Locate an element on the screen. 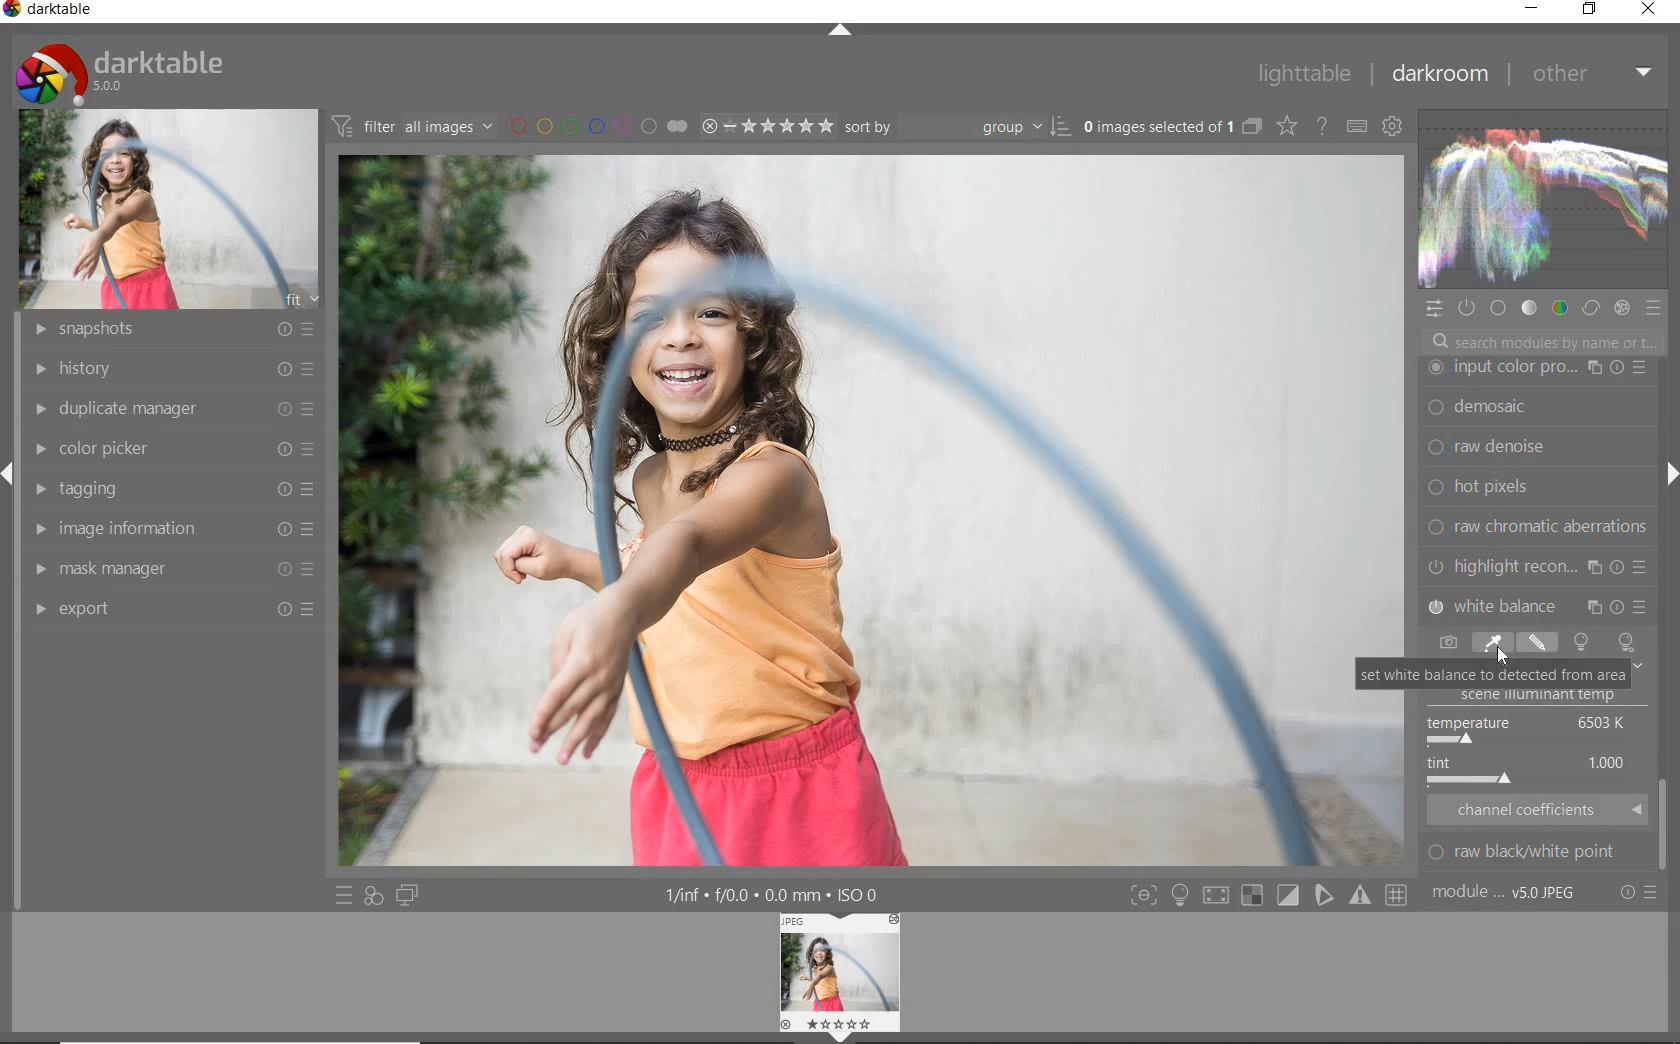  history is located at coordinates (167, 367).